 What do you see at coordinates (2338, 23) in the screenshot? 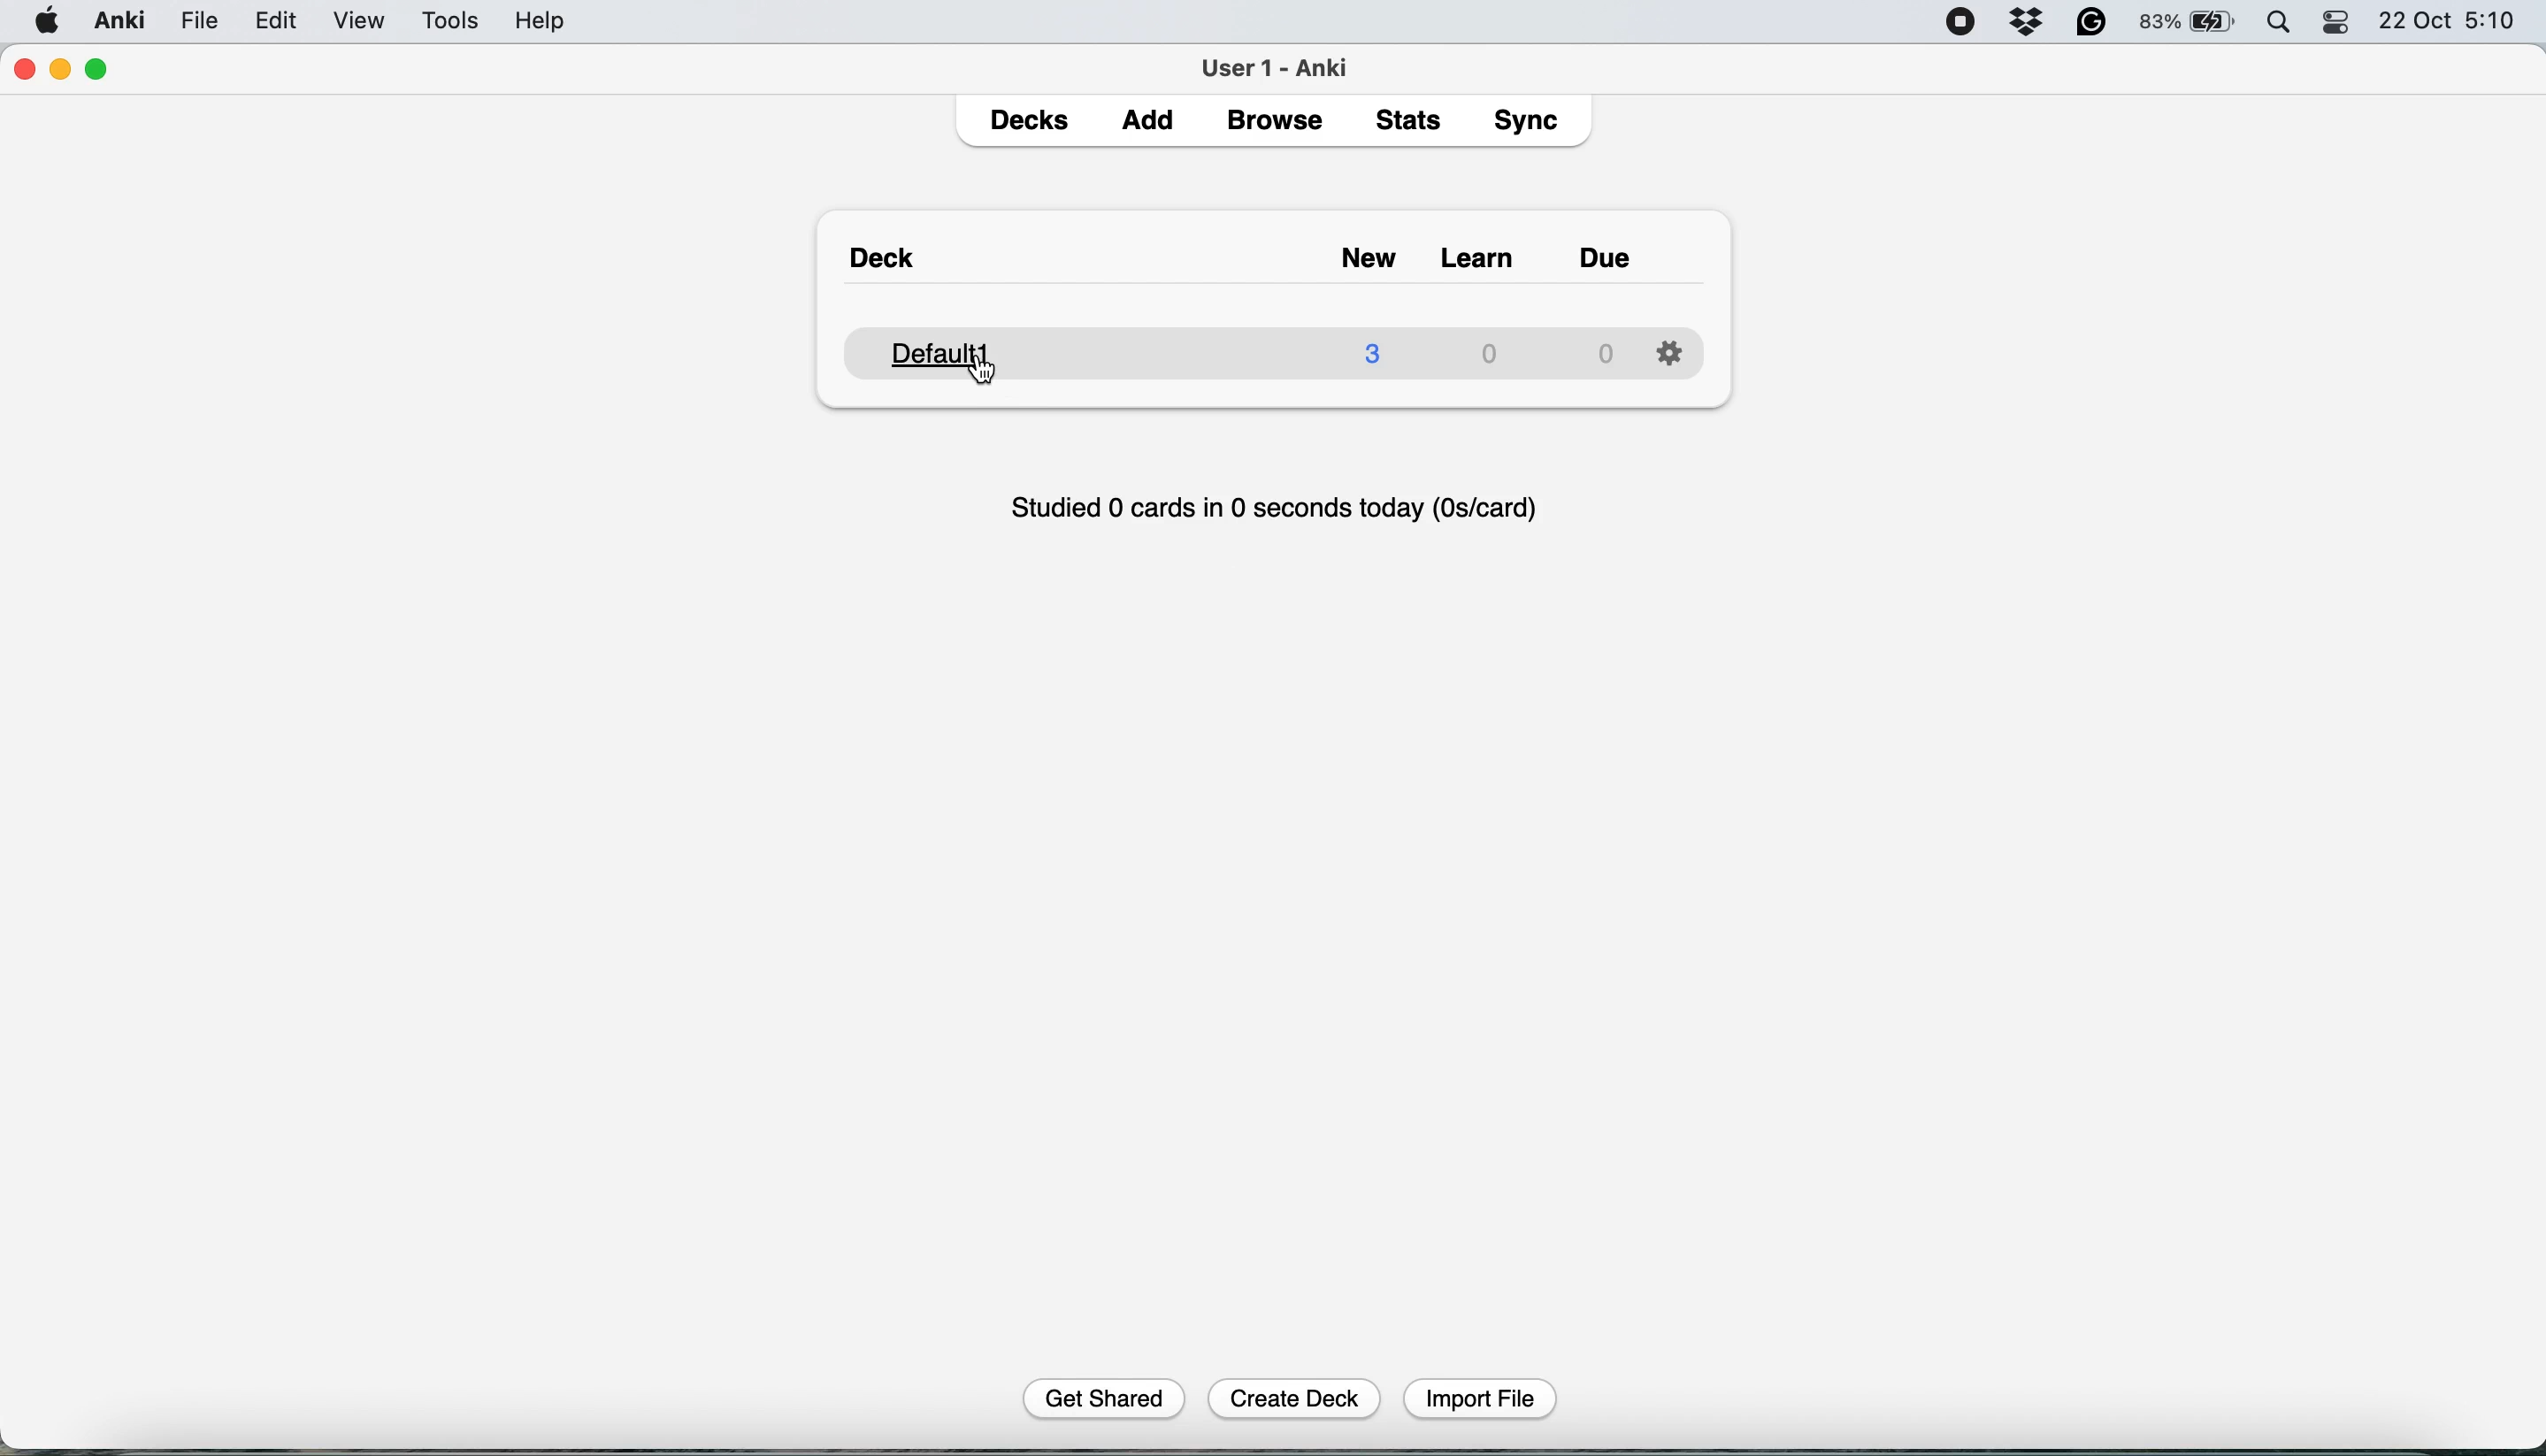
I see `control center` at bounding box center [2338, 23].